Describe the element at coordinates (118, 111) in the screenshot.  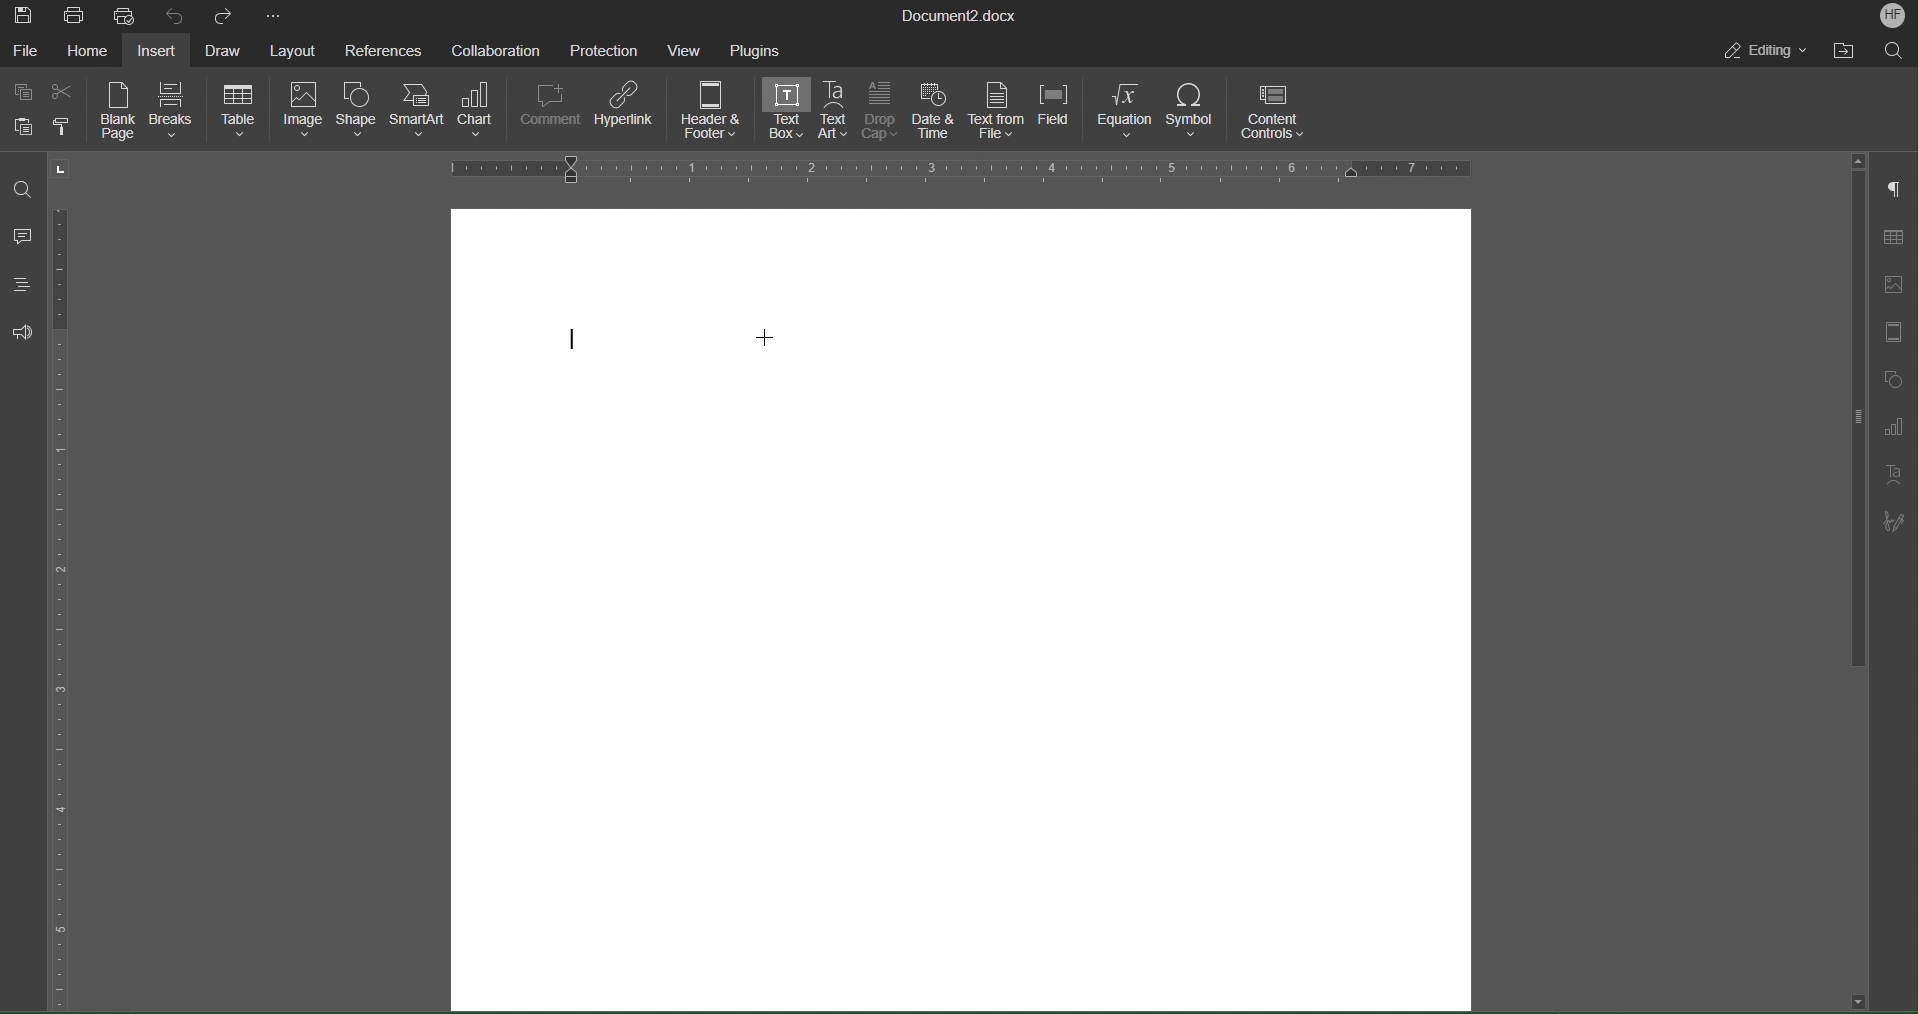
I see `Blank Page` at that location.